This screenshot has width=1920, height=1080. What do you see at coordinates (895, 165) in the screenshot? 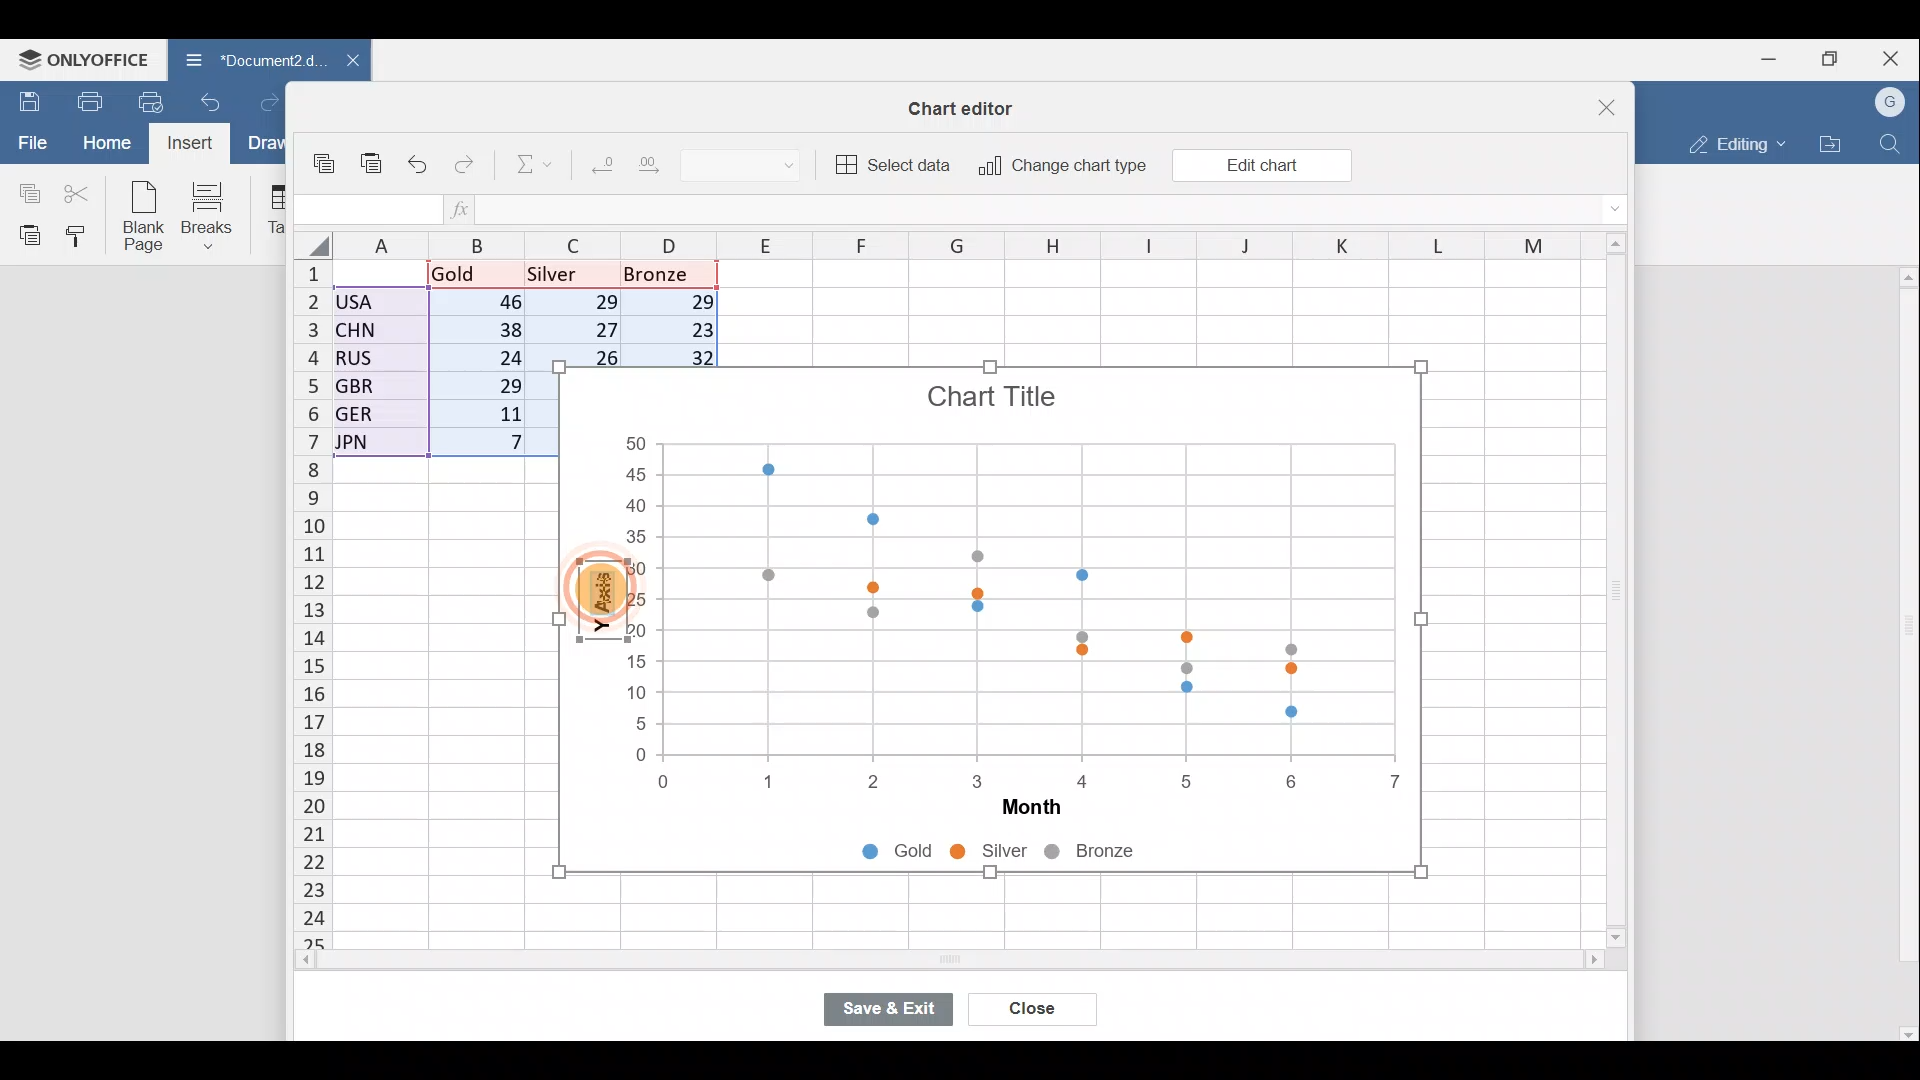
I see `Select data` at bounding box center [895, 165].